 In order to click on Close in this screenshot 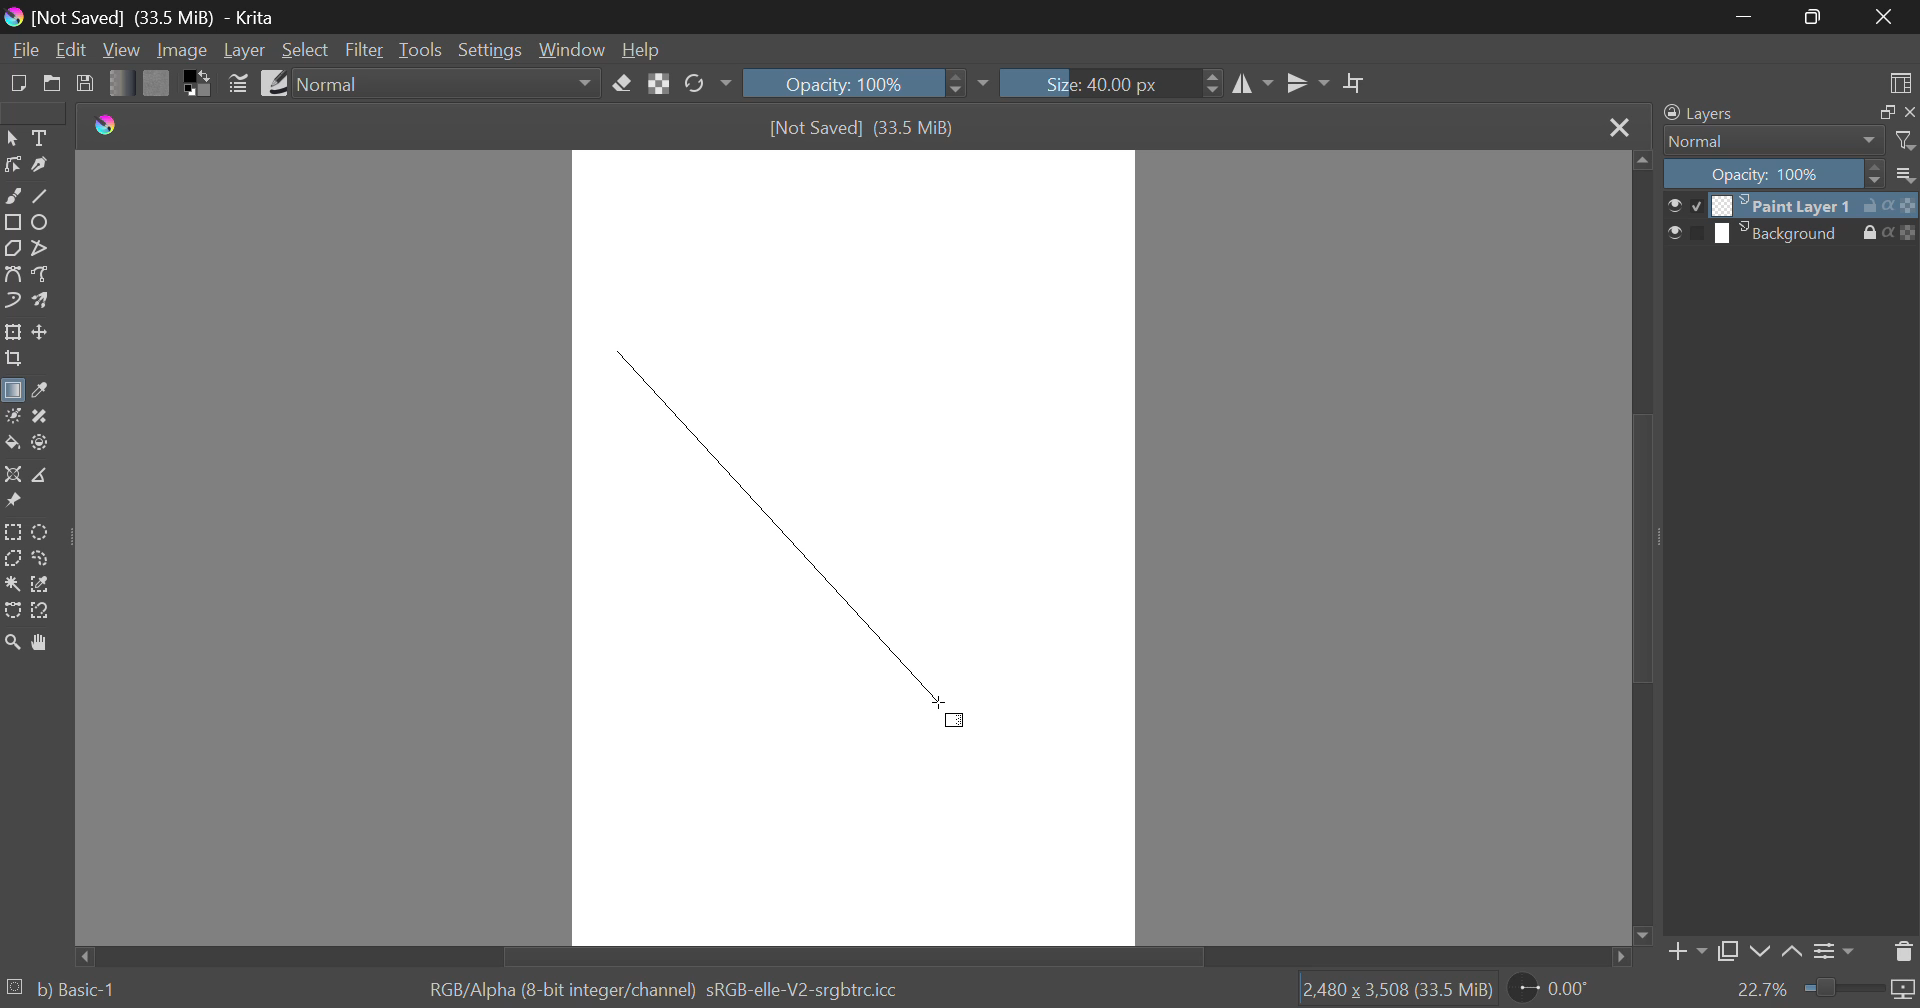, I will do `click(1890, 17)`.